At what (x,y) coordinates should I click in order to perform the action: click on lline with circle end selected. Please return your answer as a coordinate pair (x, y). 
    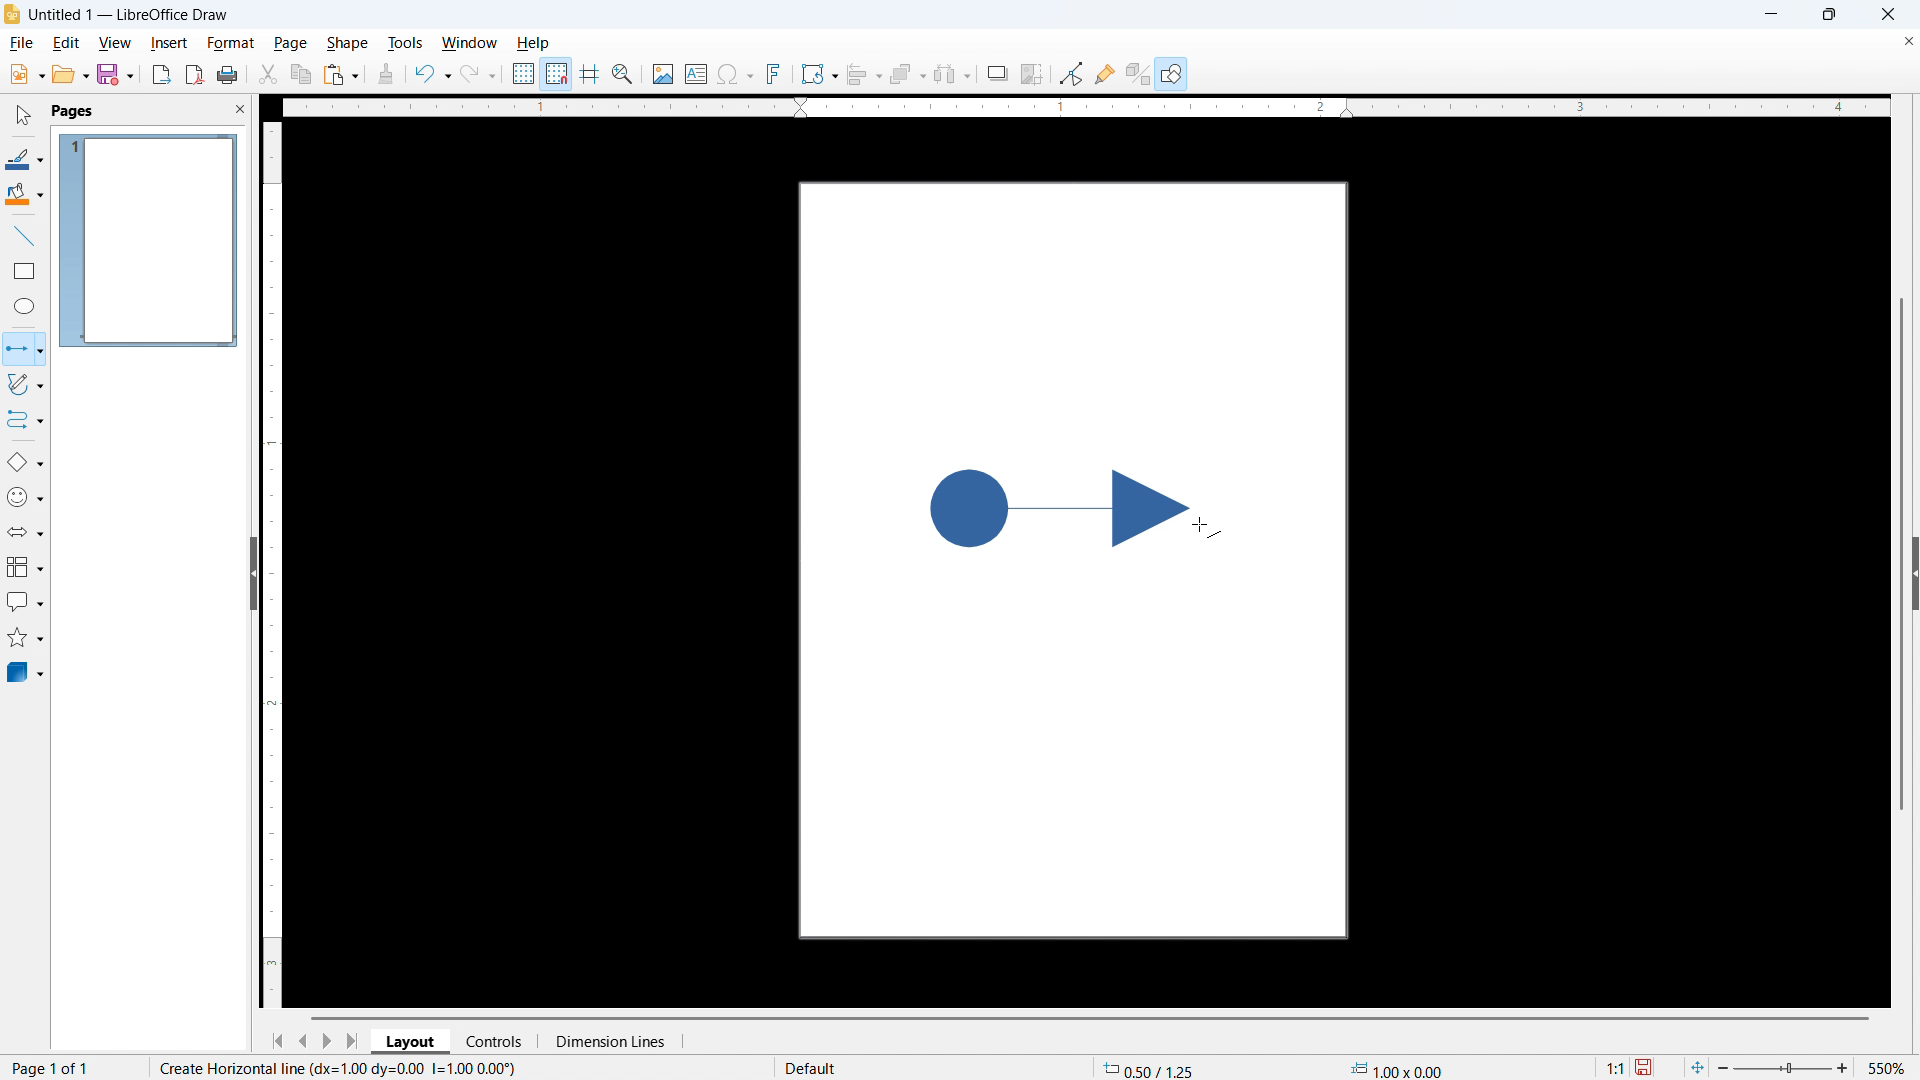
    Looking at the image, I should click on (23, 349).